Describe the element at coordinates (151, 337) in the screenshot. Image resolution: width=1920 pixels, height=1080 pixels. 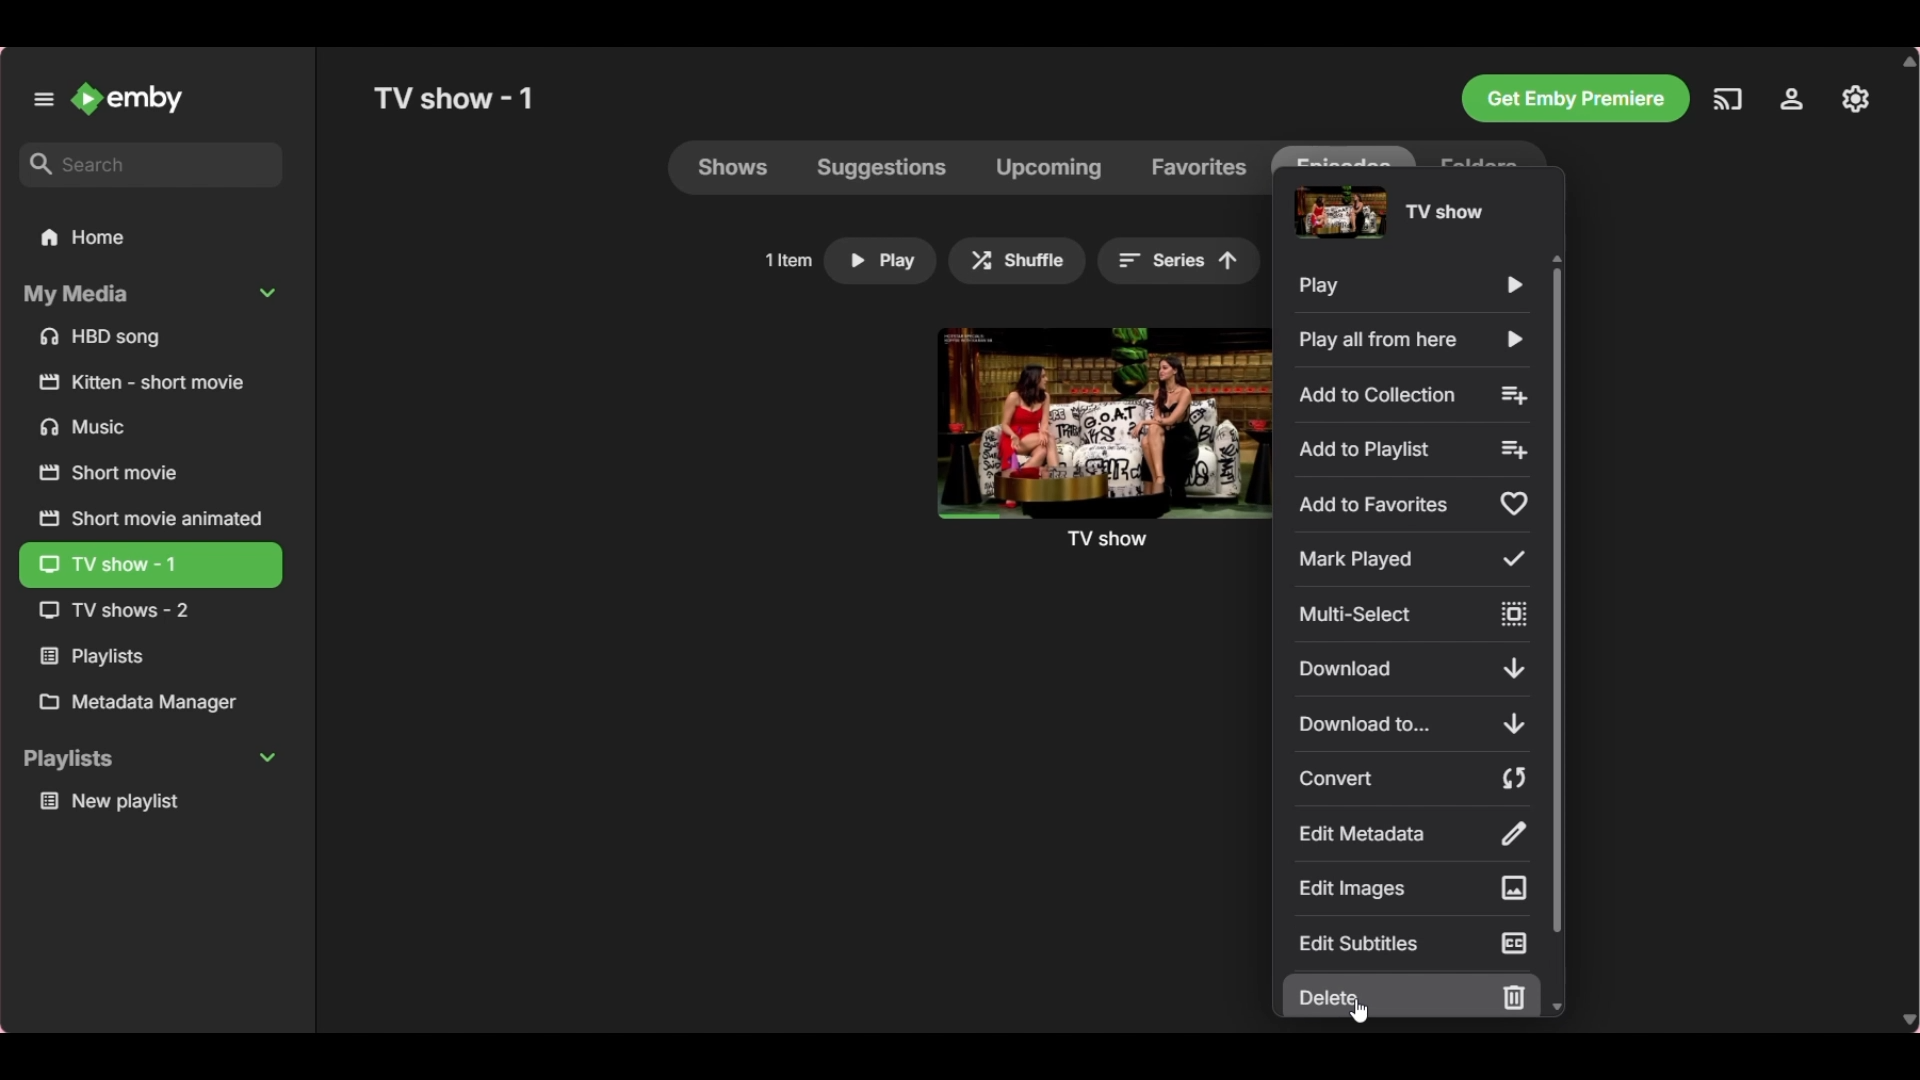
I see `Song` at that location.